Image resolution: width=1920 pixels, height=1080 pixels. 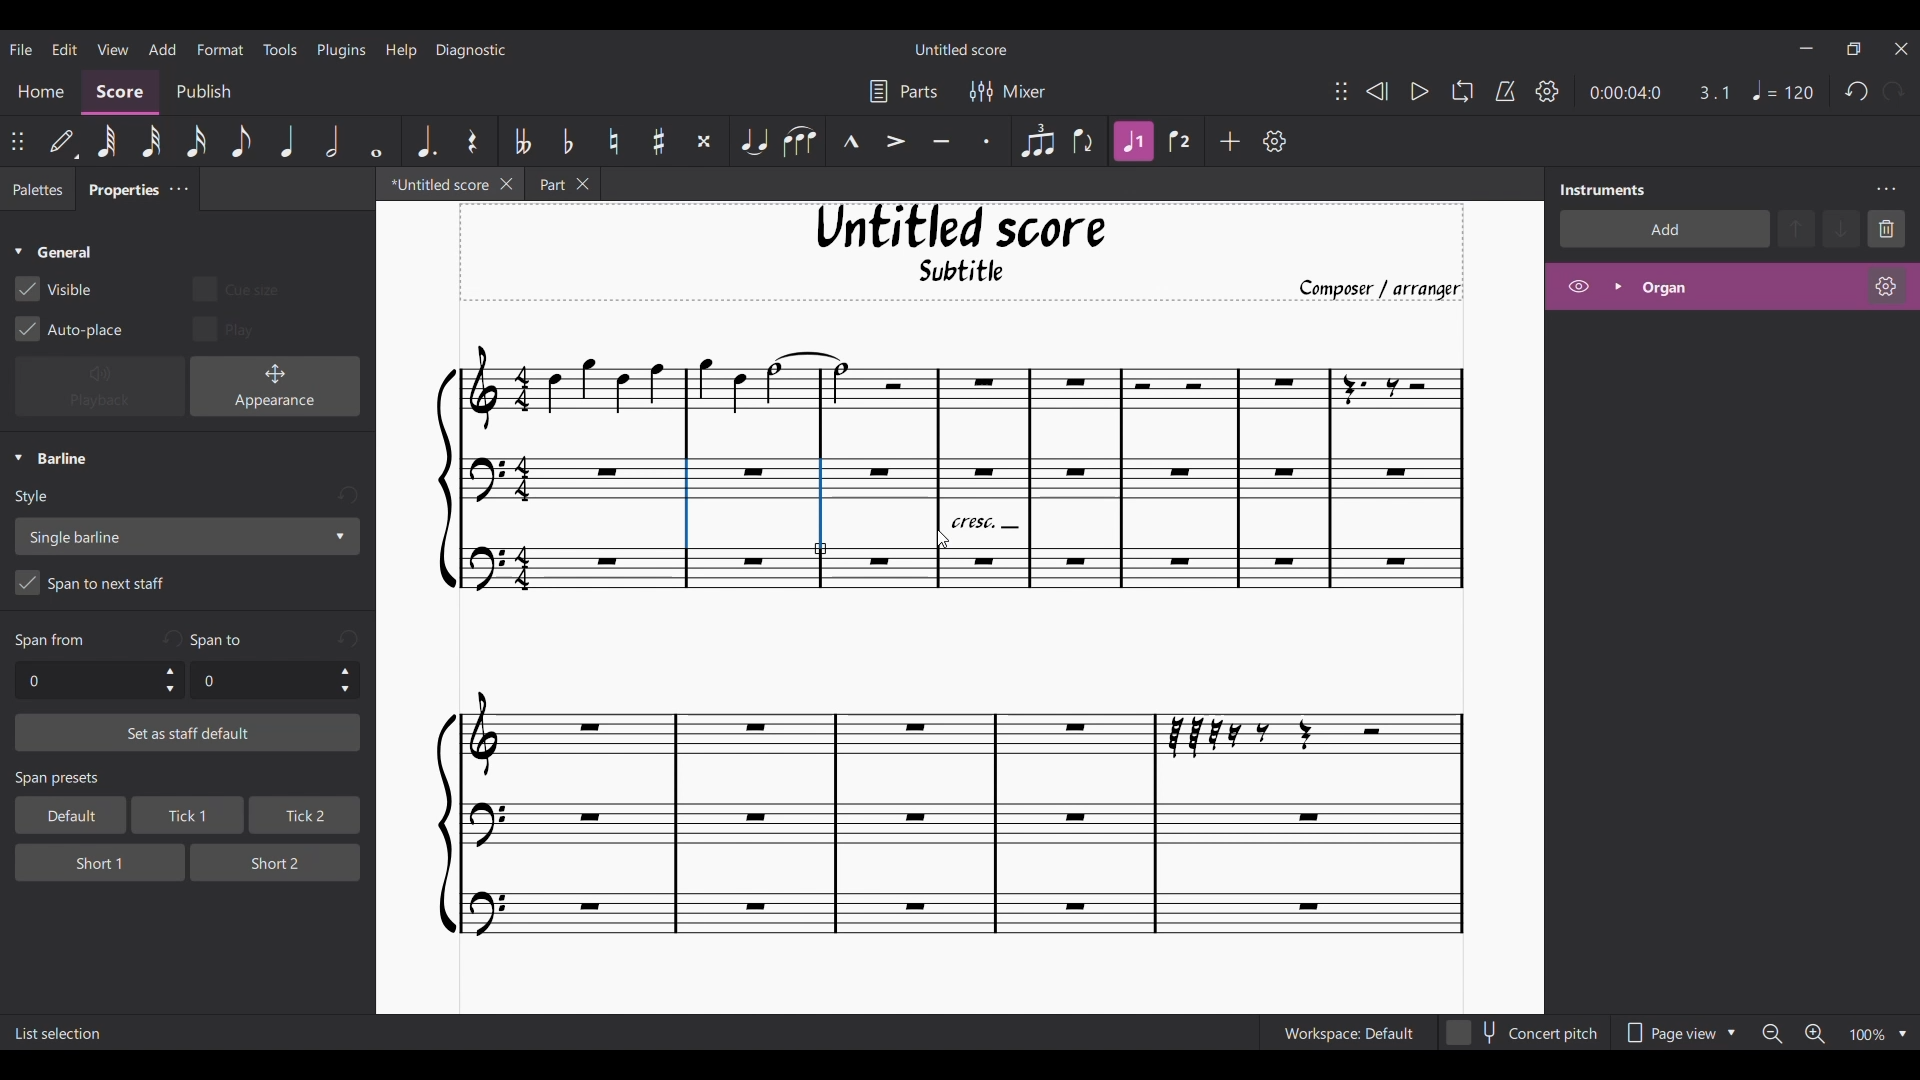 I want to click on Format menu, so click(x=221, y=48).